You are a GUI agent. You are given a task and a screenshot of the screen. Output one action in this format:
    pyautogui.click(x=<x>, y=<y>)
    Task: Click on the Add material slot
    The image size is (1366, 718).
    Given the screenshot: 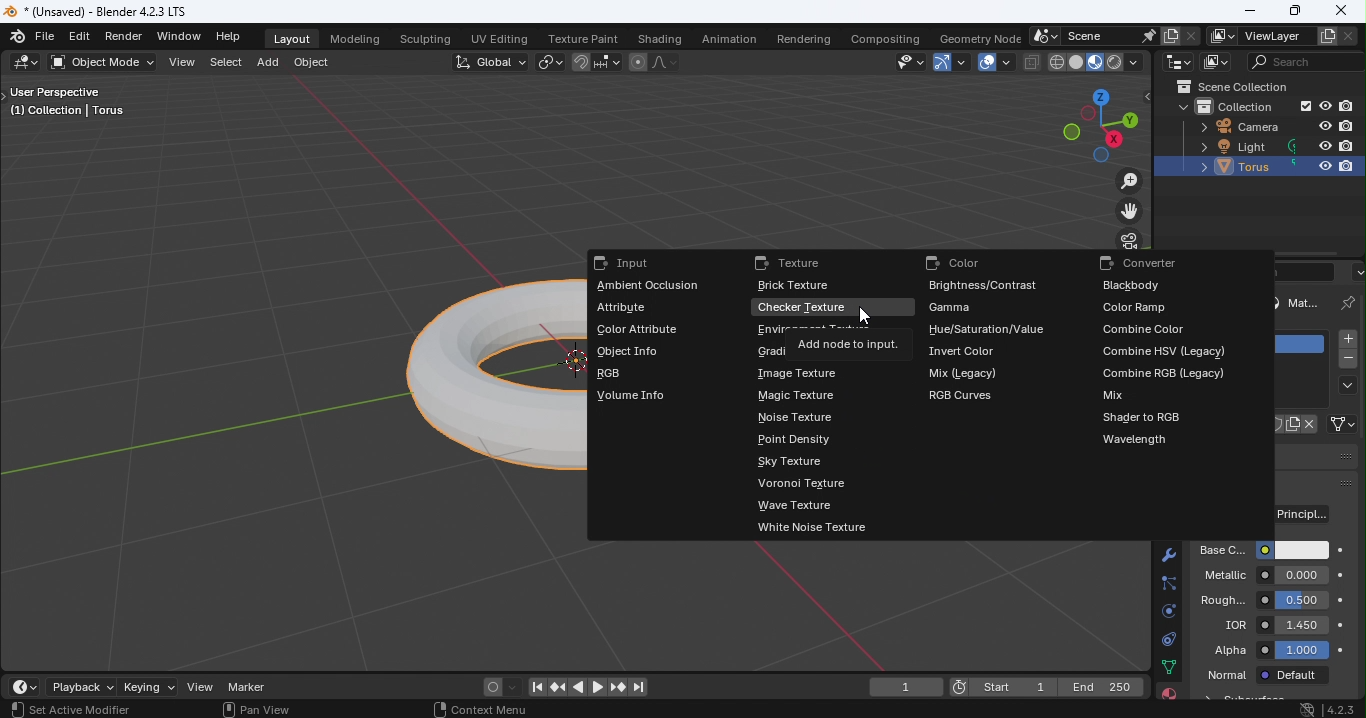 What is the action you would take?
    pyautogui.click(x=1347, y=339)
    